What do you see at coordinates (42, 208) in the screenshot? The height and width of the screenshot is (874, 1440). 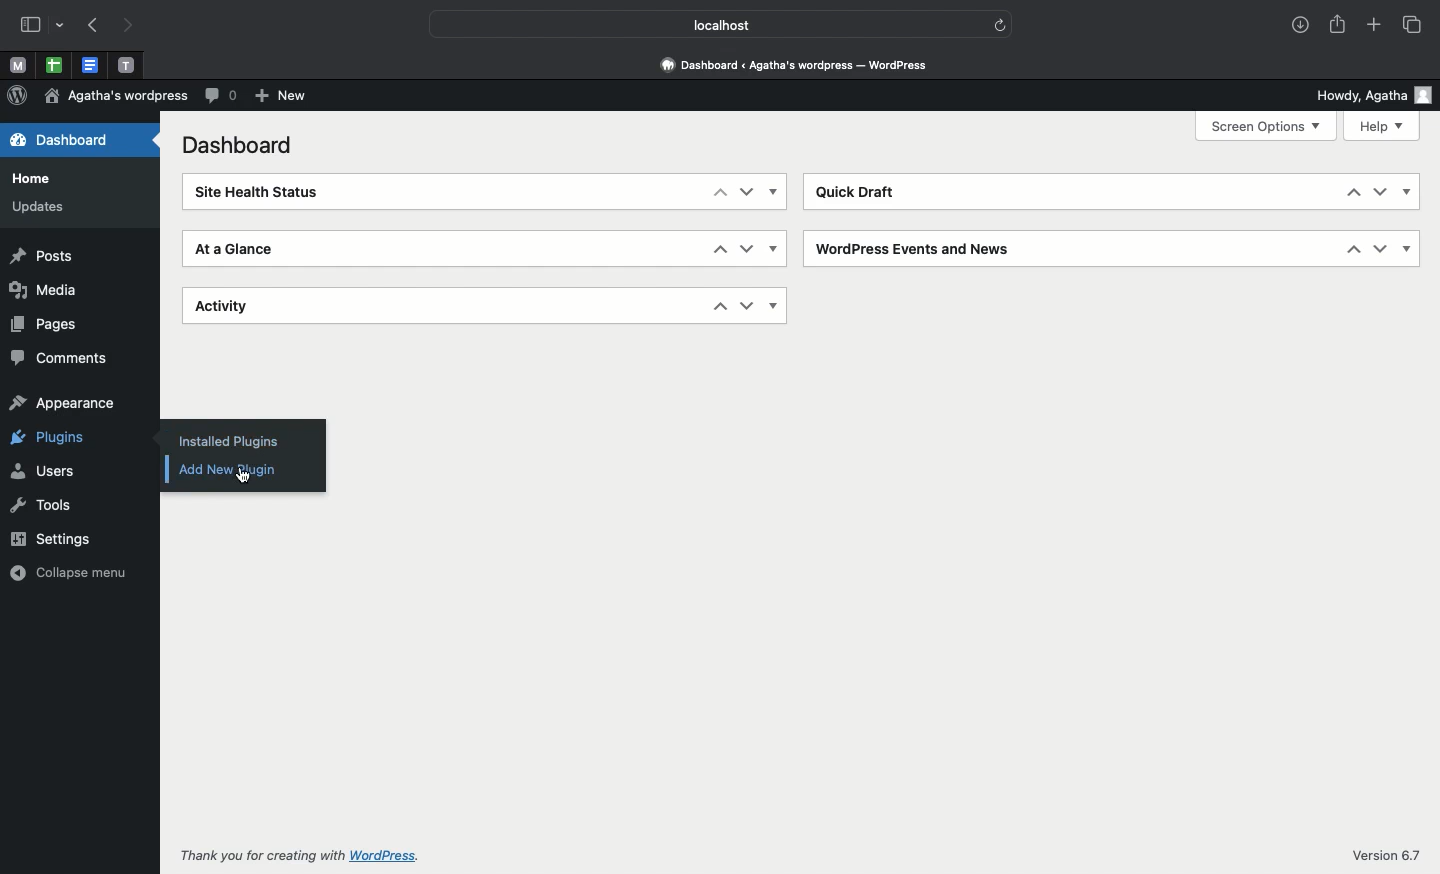 I see `Updates` at bounding box center [42, 208].